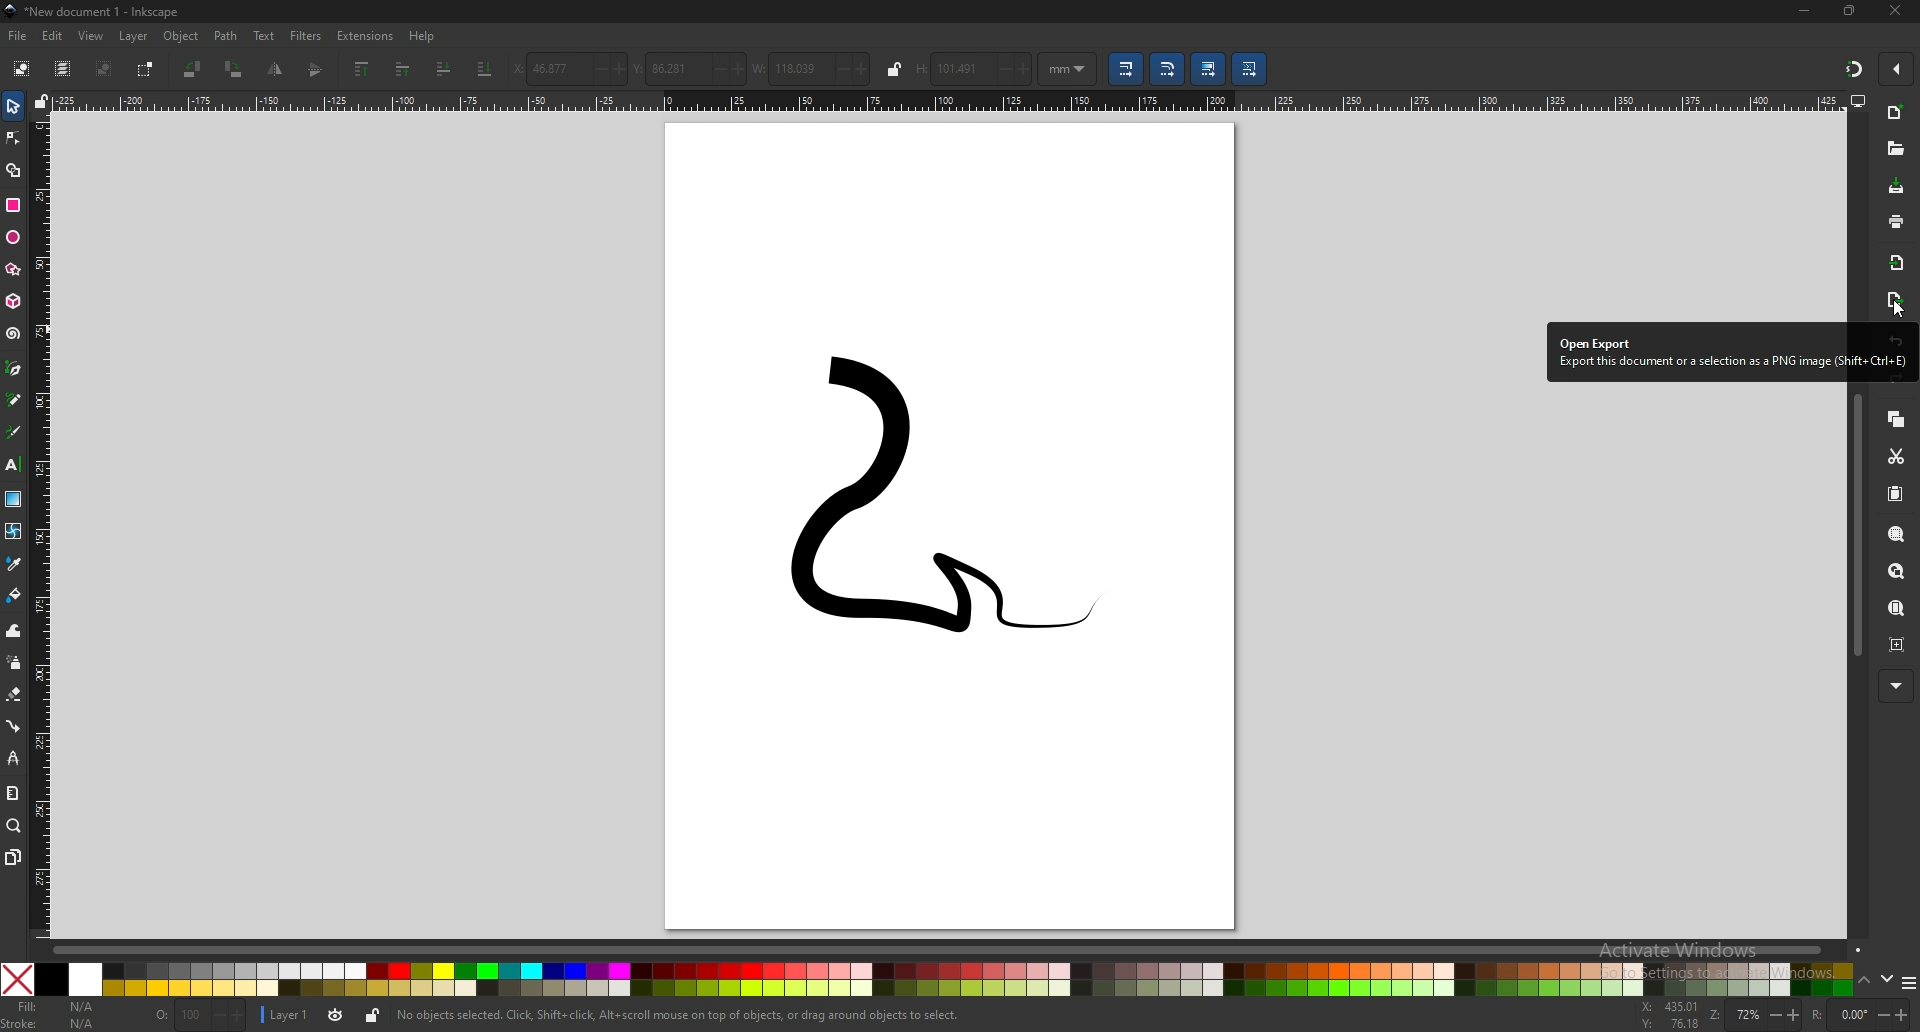 The width and height of the screenshot is (1920, 1032). I want to click on object, so click(182, 37).